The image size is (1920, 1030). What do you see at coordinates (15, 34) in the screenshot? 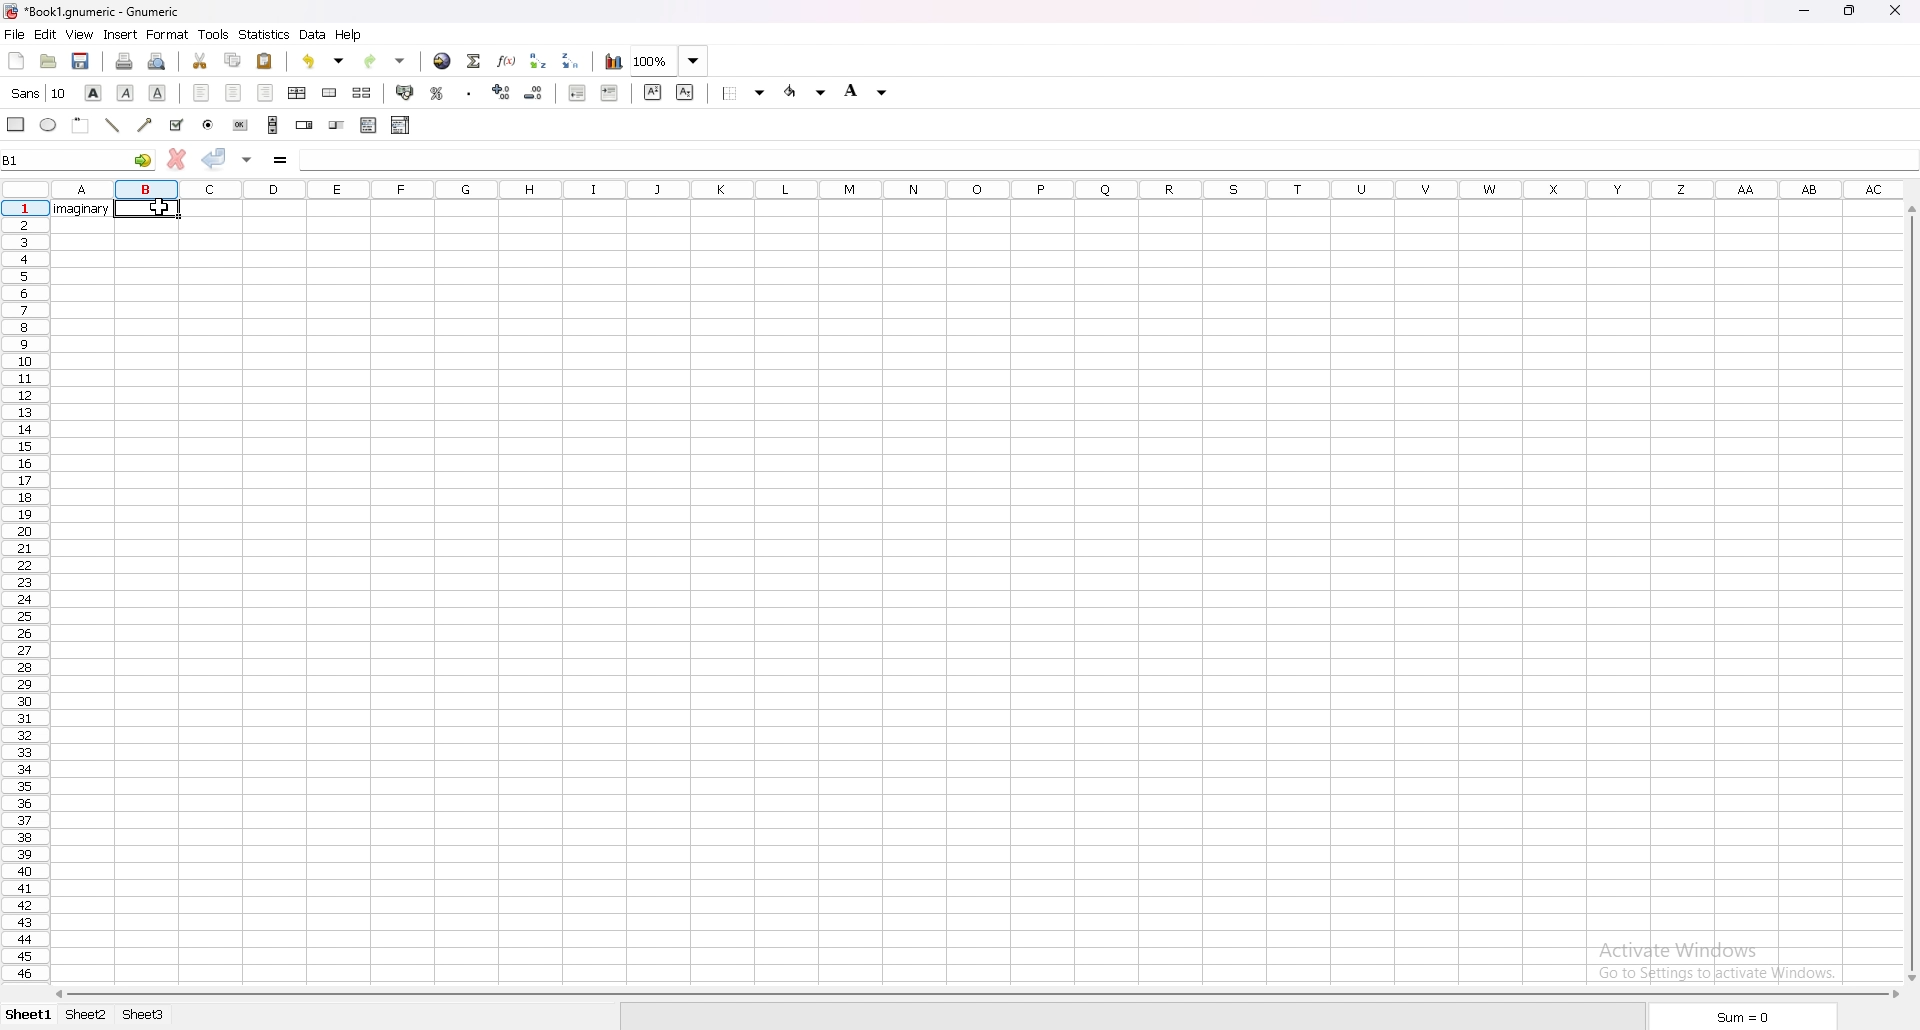
I see `file` at bounding box center [15, 34].